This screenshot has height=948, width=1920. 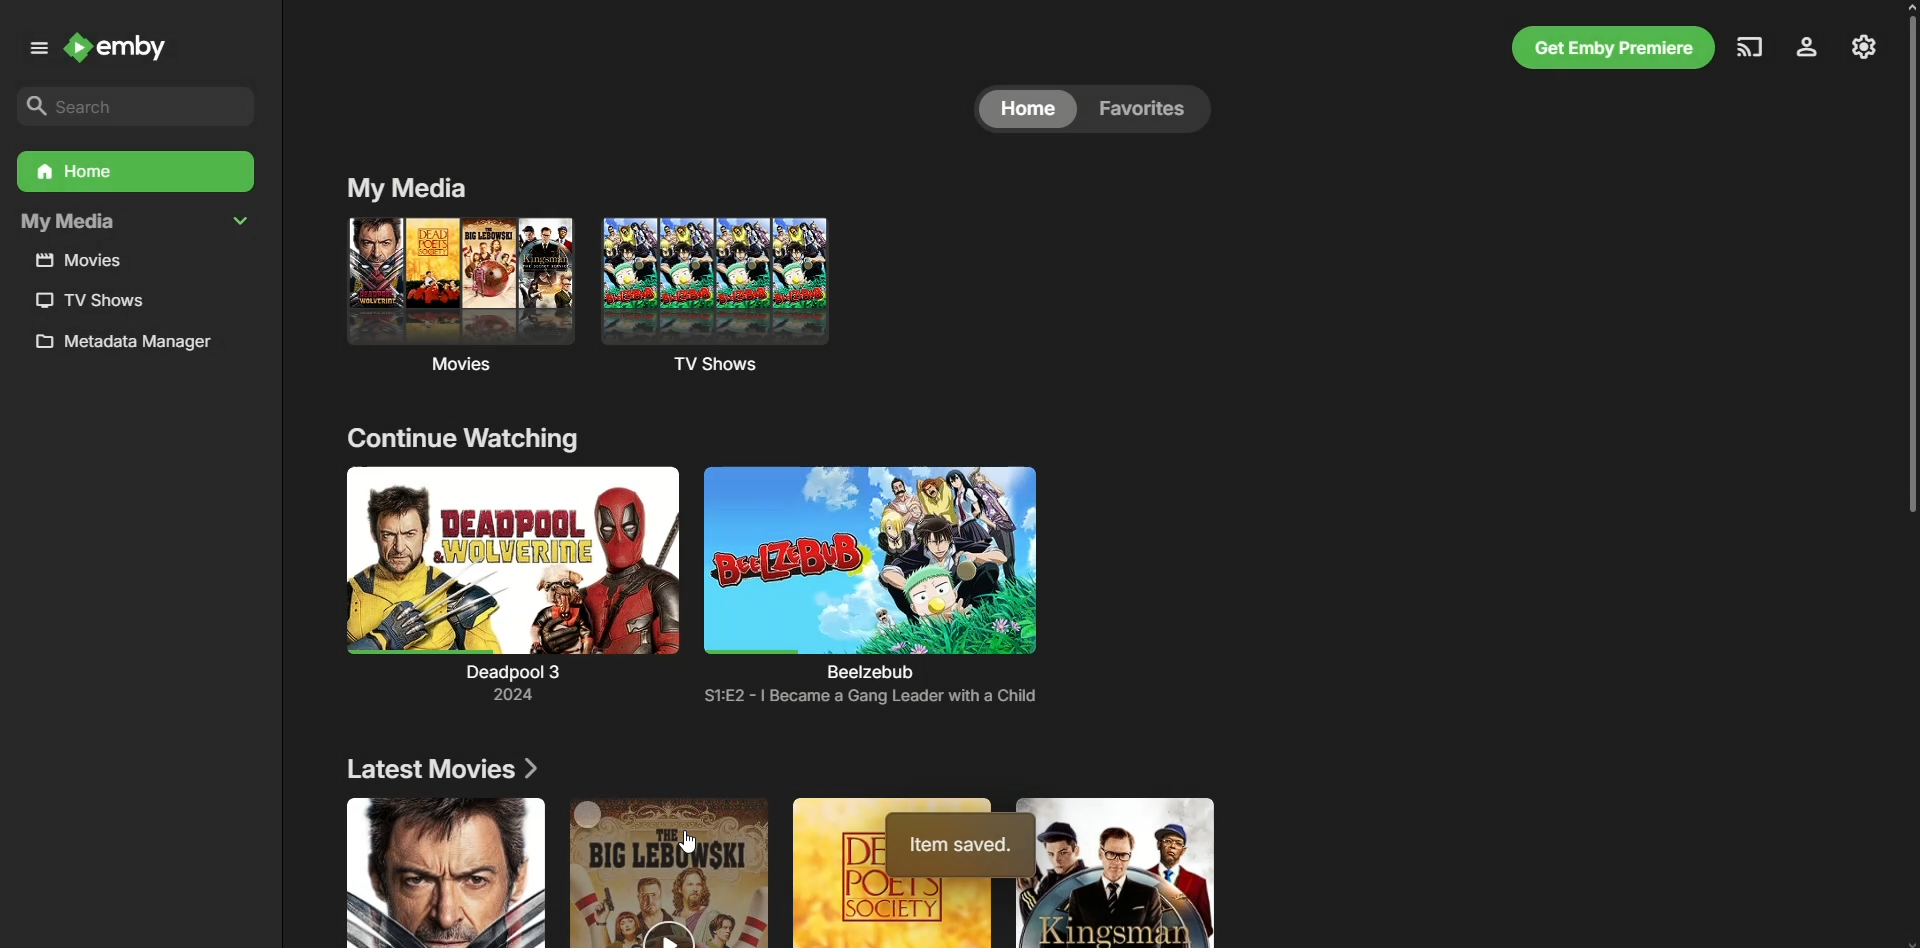 What do you see at coordinates (1609, 48) in the screenshot?
I see `Get Emby Premiere` at bounding box center [1609, 48].